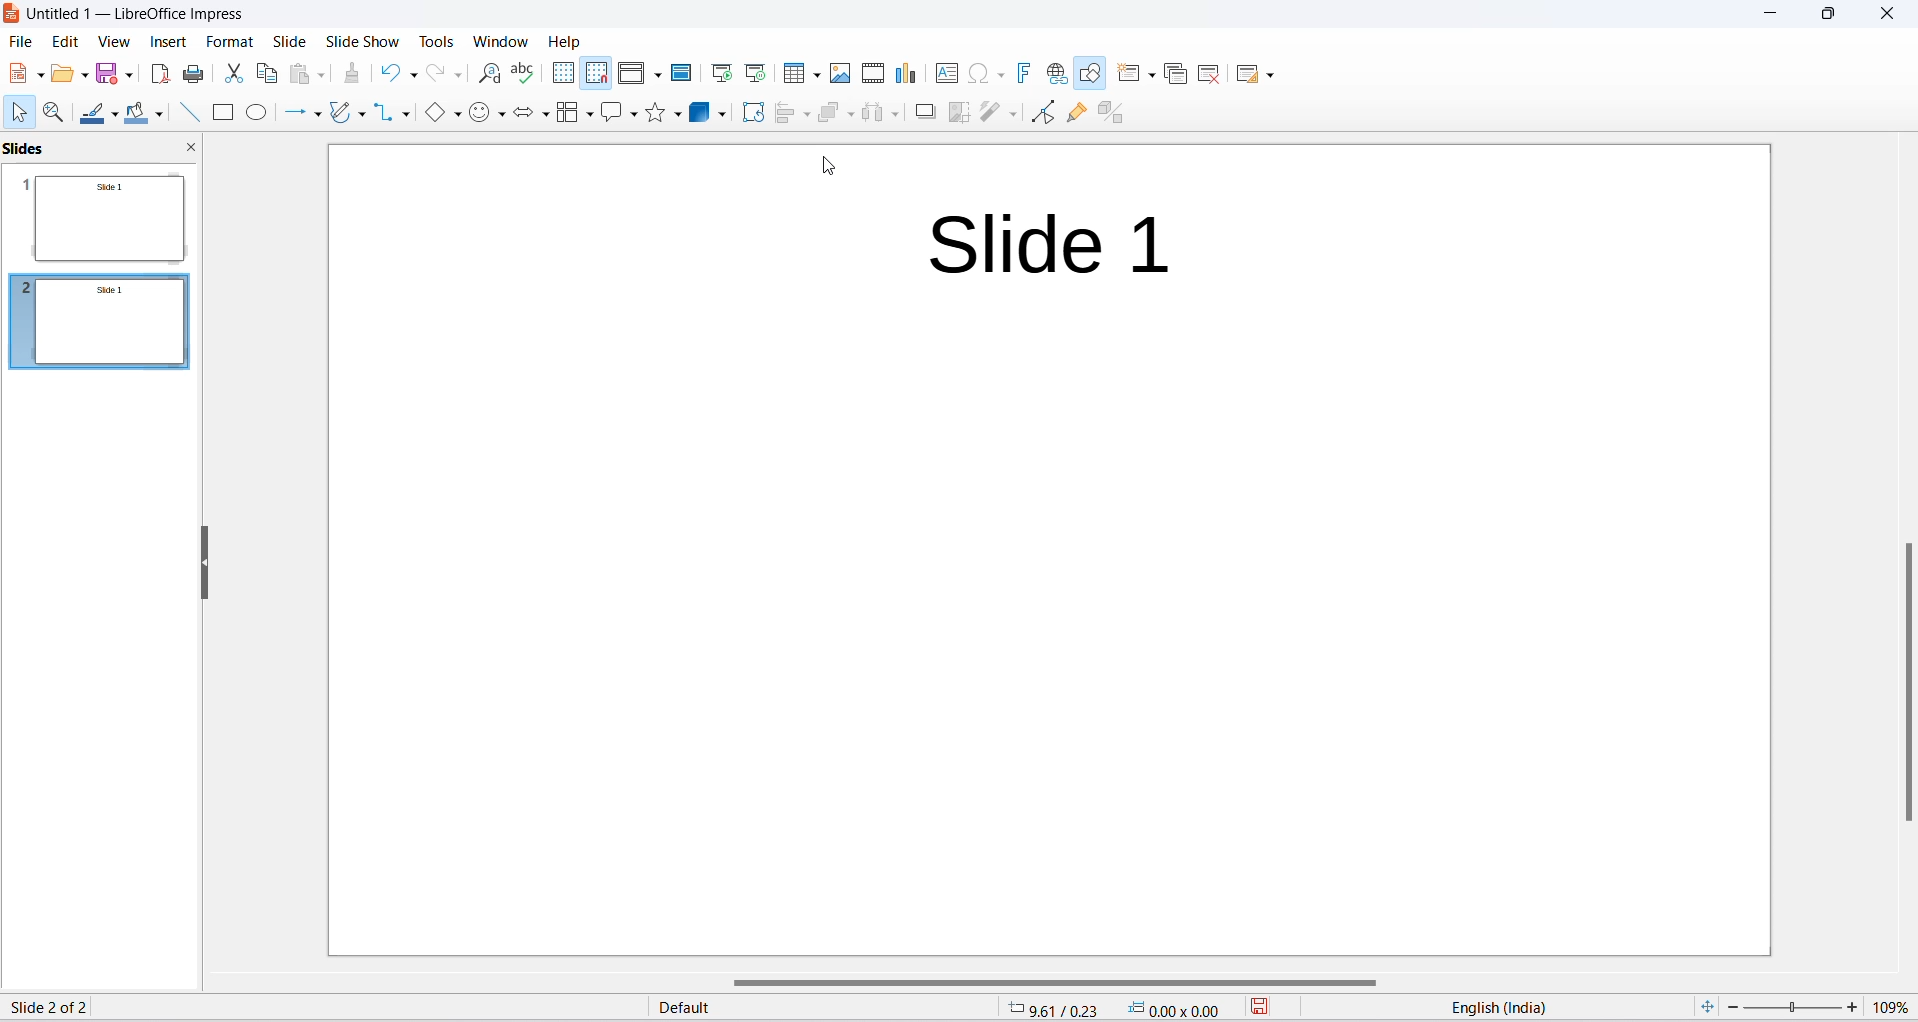 The height and width of the screenshot is (1022, 1918). What do you see at coordinates (708, 113) in the screenshot?
I see `3D objects` at bounding box center [708, 113].